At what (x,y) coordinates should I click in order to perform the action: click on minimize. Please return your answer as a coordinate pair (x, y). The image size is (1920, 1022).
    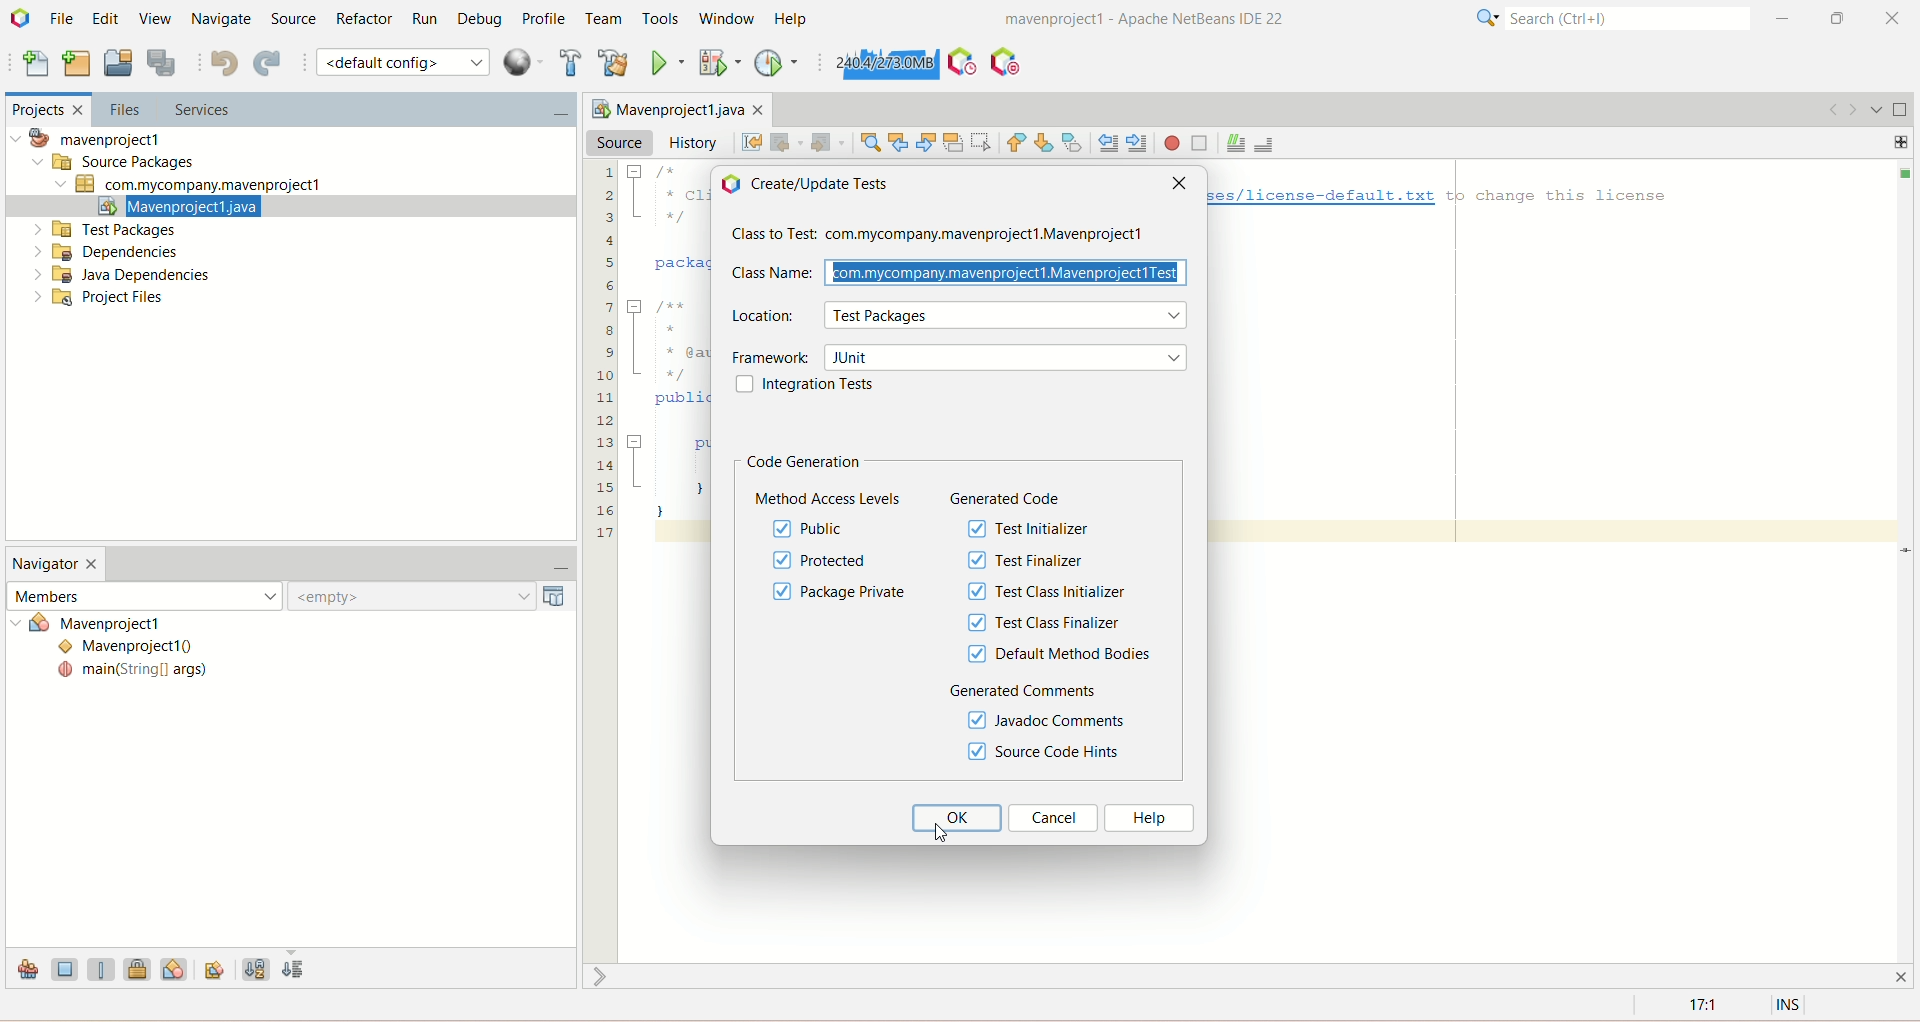
    Looking at the image, I should click on (1783, 18).